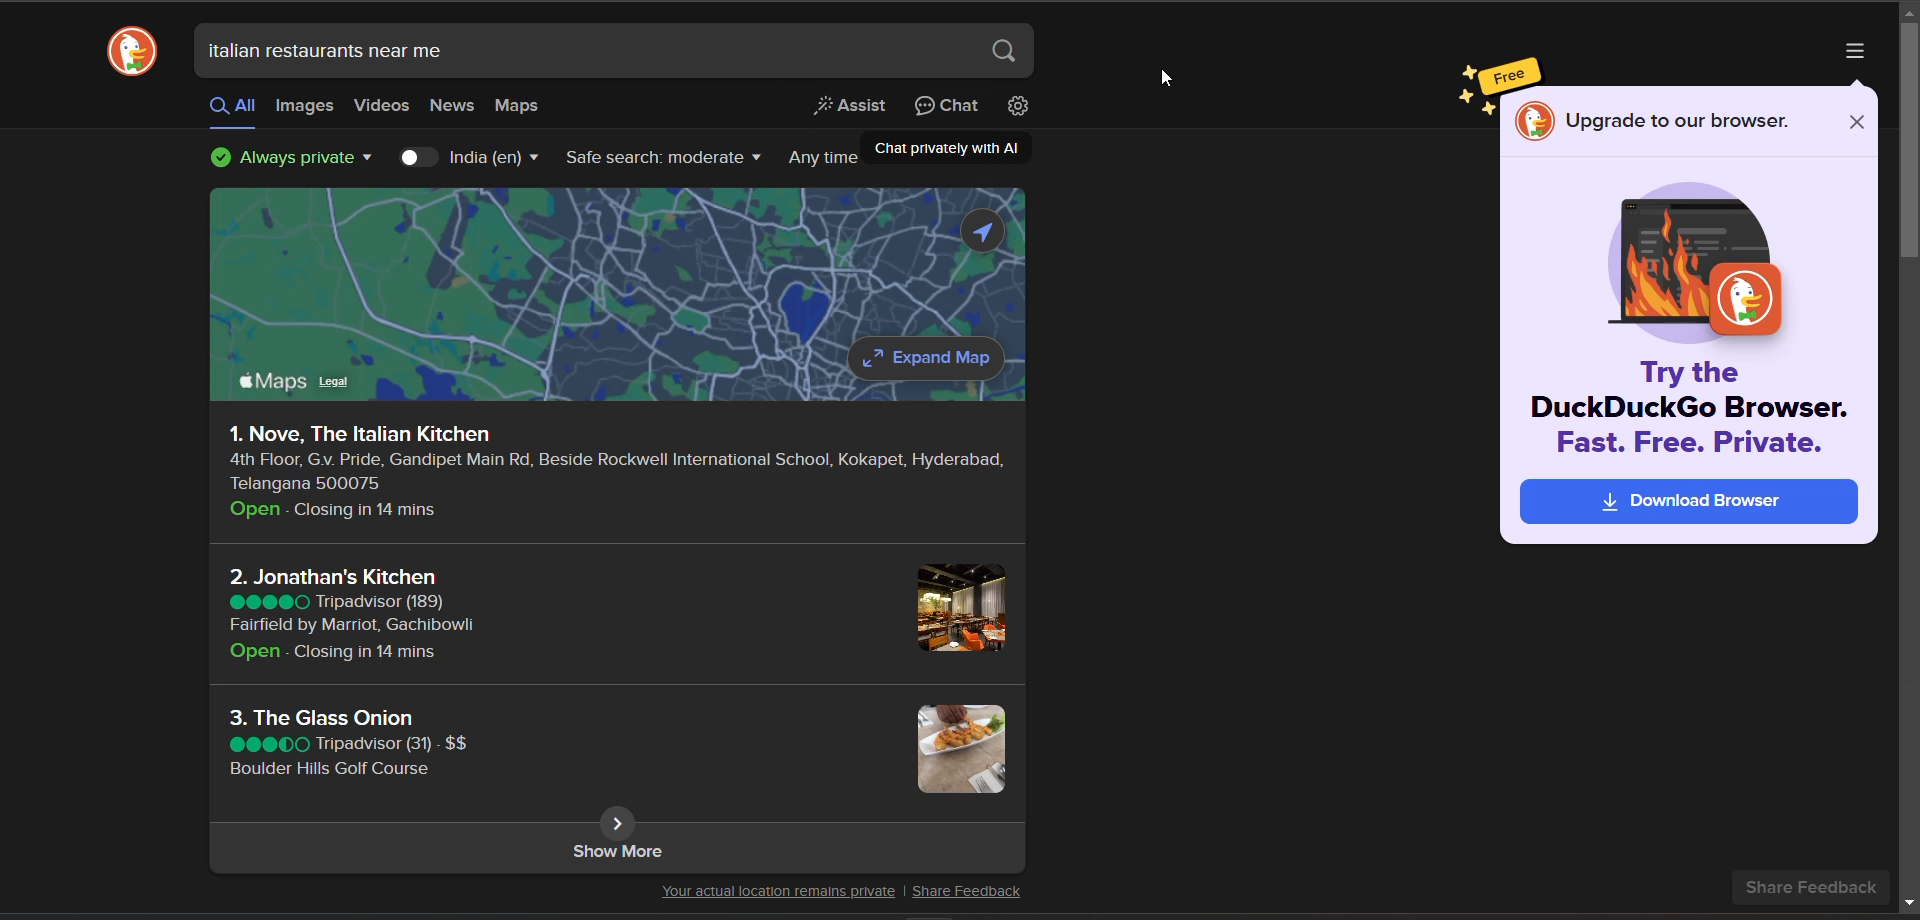  I want to click on upgrade duckduckgo logo, so click(1694, 264).